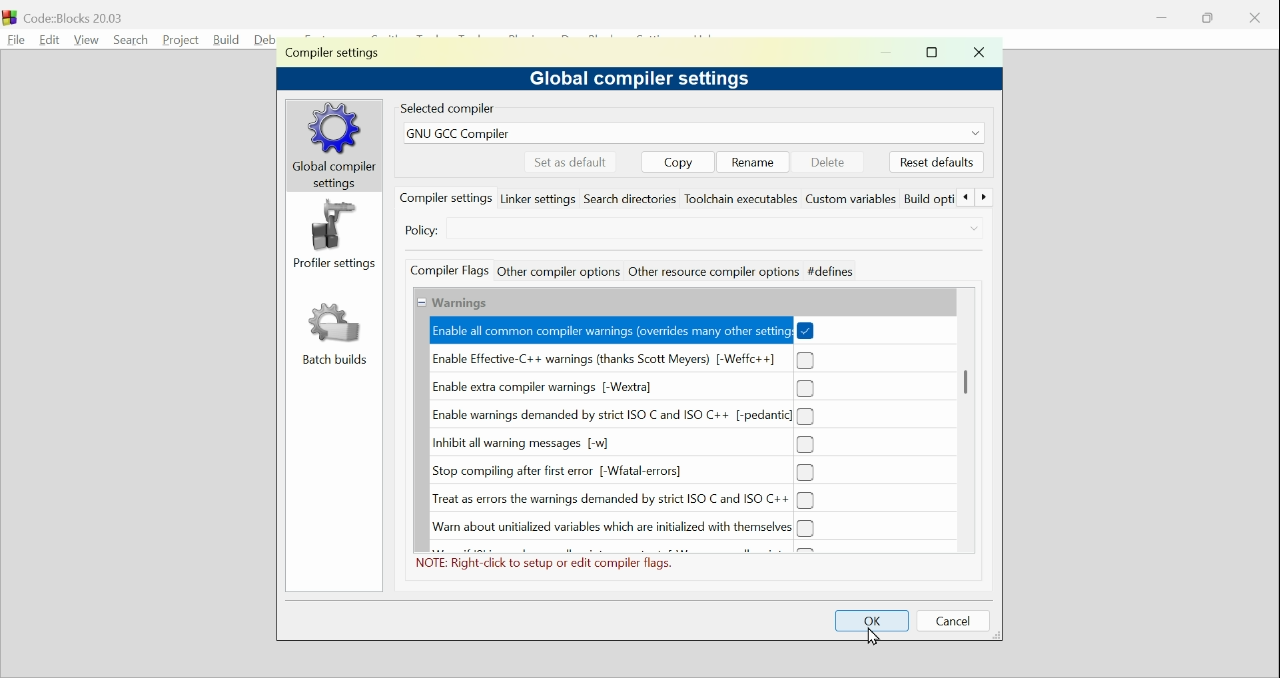 The height and width of the screenshot is (678, 1280). I want to click on close, so click(1255, 17).